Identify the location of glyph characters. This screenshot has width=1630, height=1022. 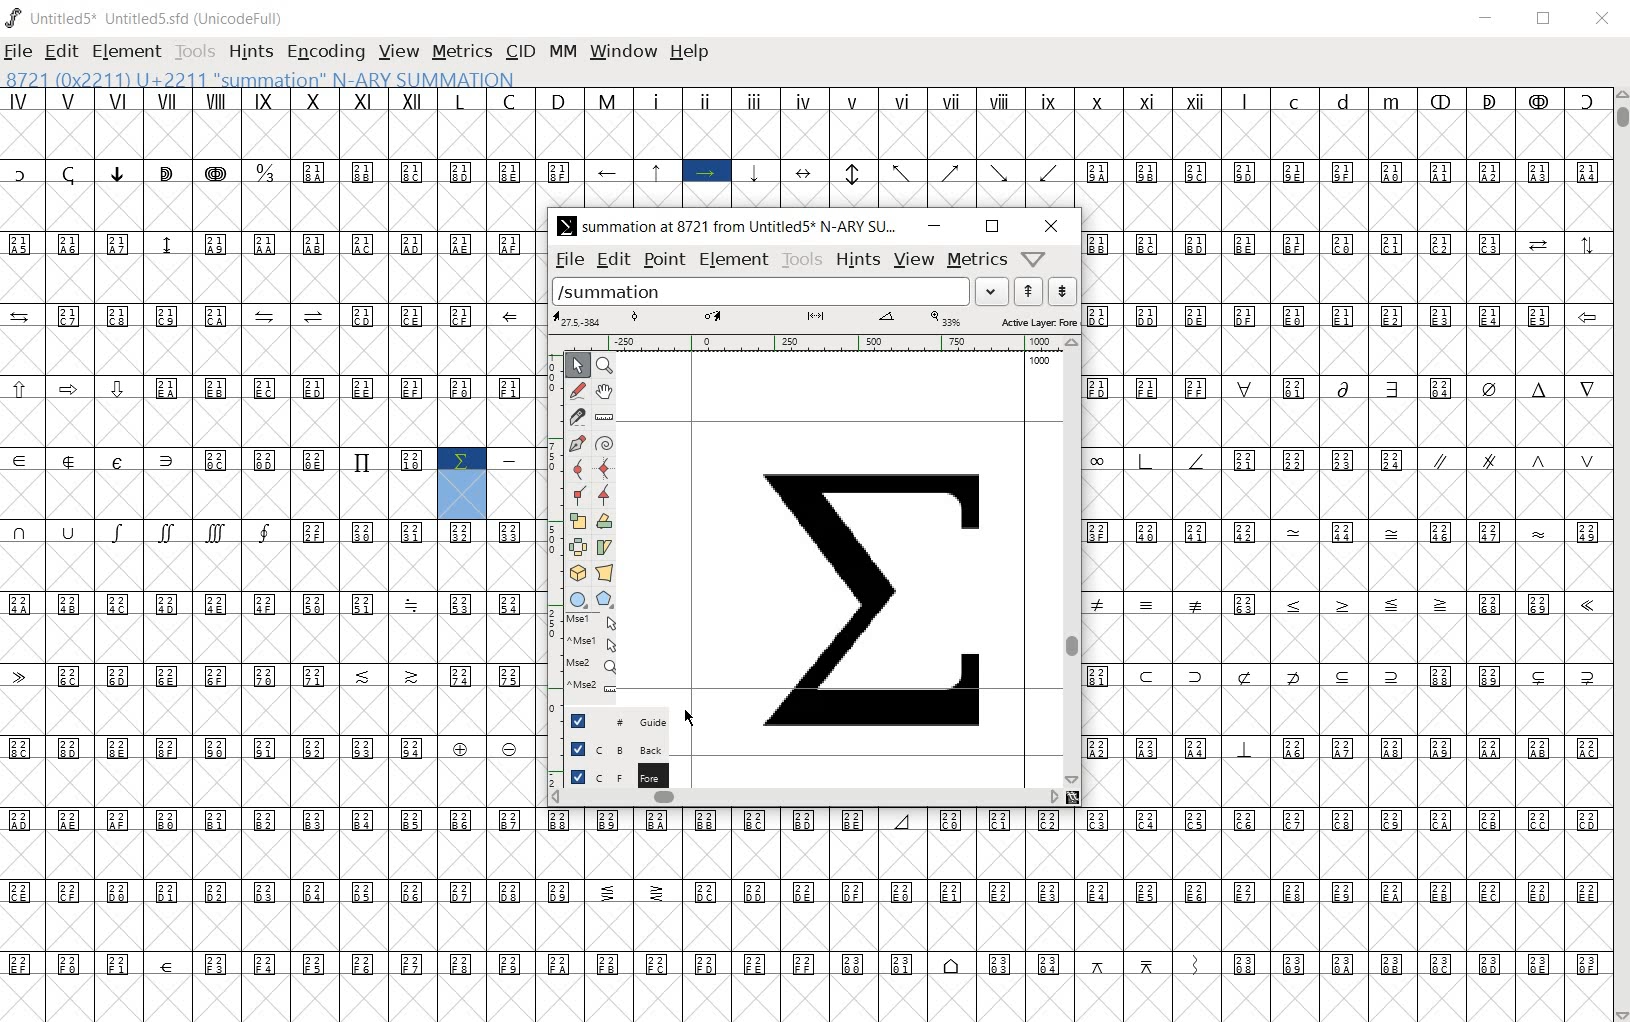
(267, 556).